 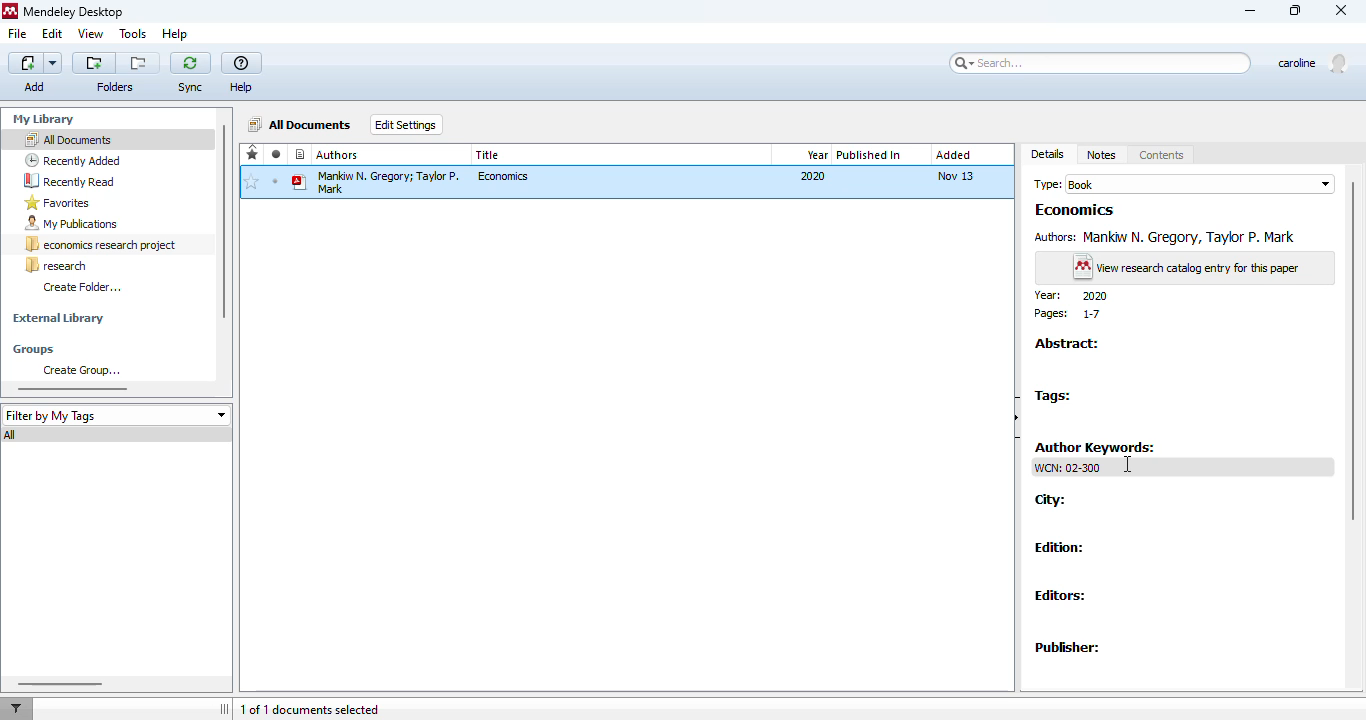 What do you see at coordinates (1053, 500) in the screenshot?
I see `city:` at bounding box center [1053, 500].